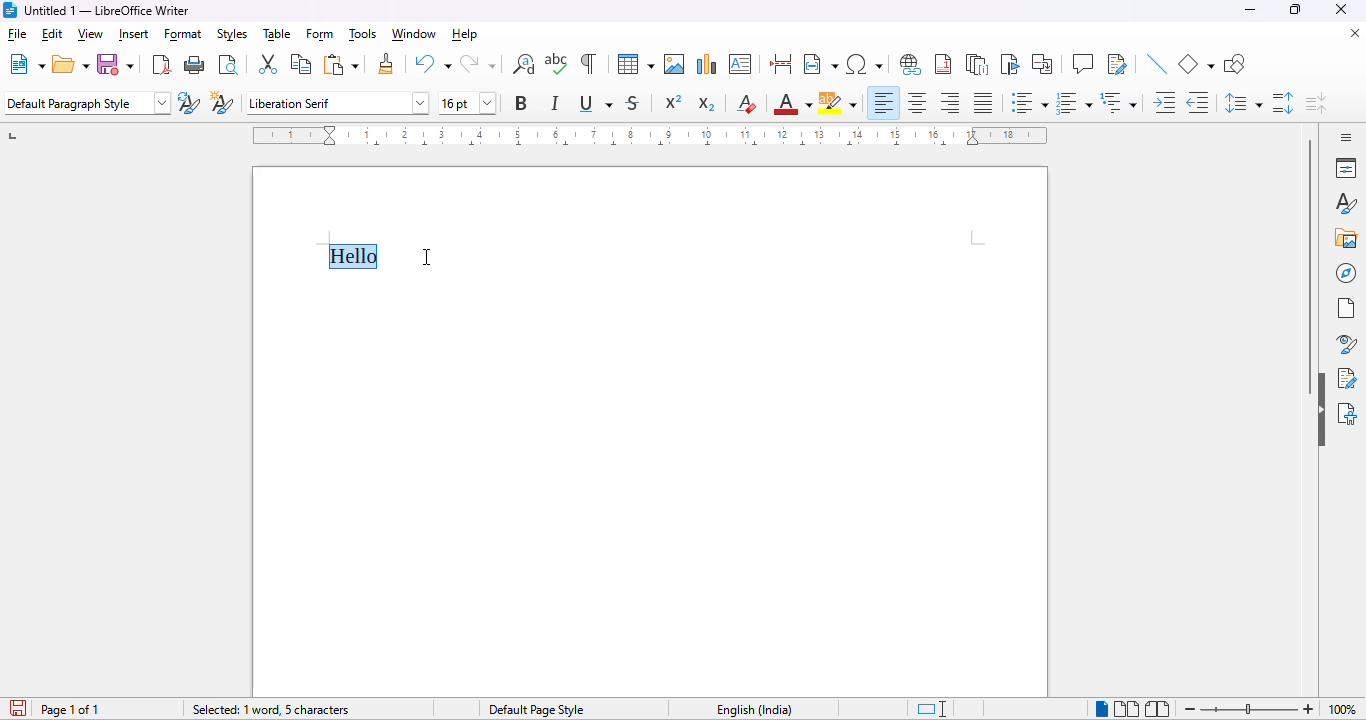  What do you see at coordinates (1165, 103) in the screenshot?
I see `increase indent` at bounding box center [1165, 103].